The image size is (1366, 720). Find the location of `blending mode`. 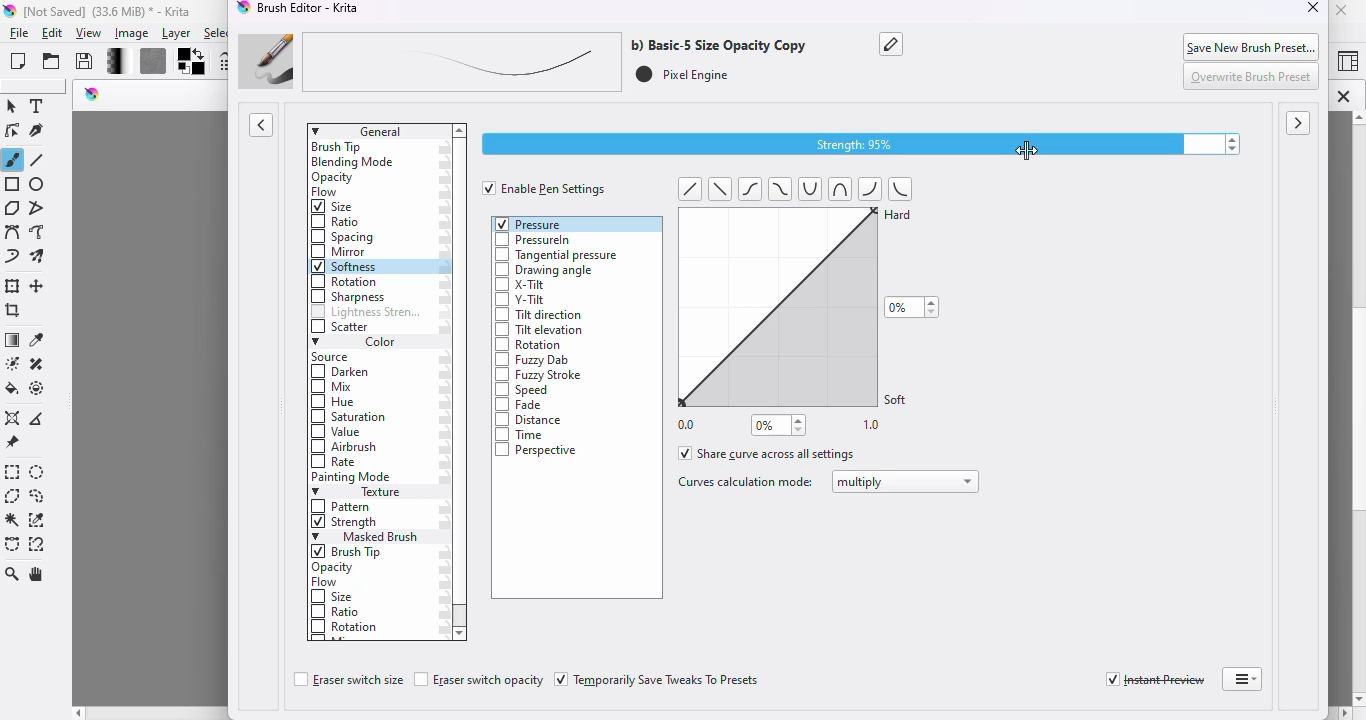

blending mode is located at coordinates (354, 163).